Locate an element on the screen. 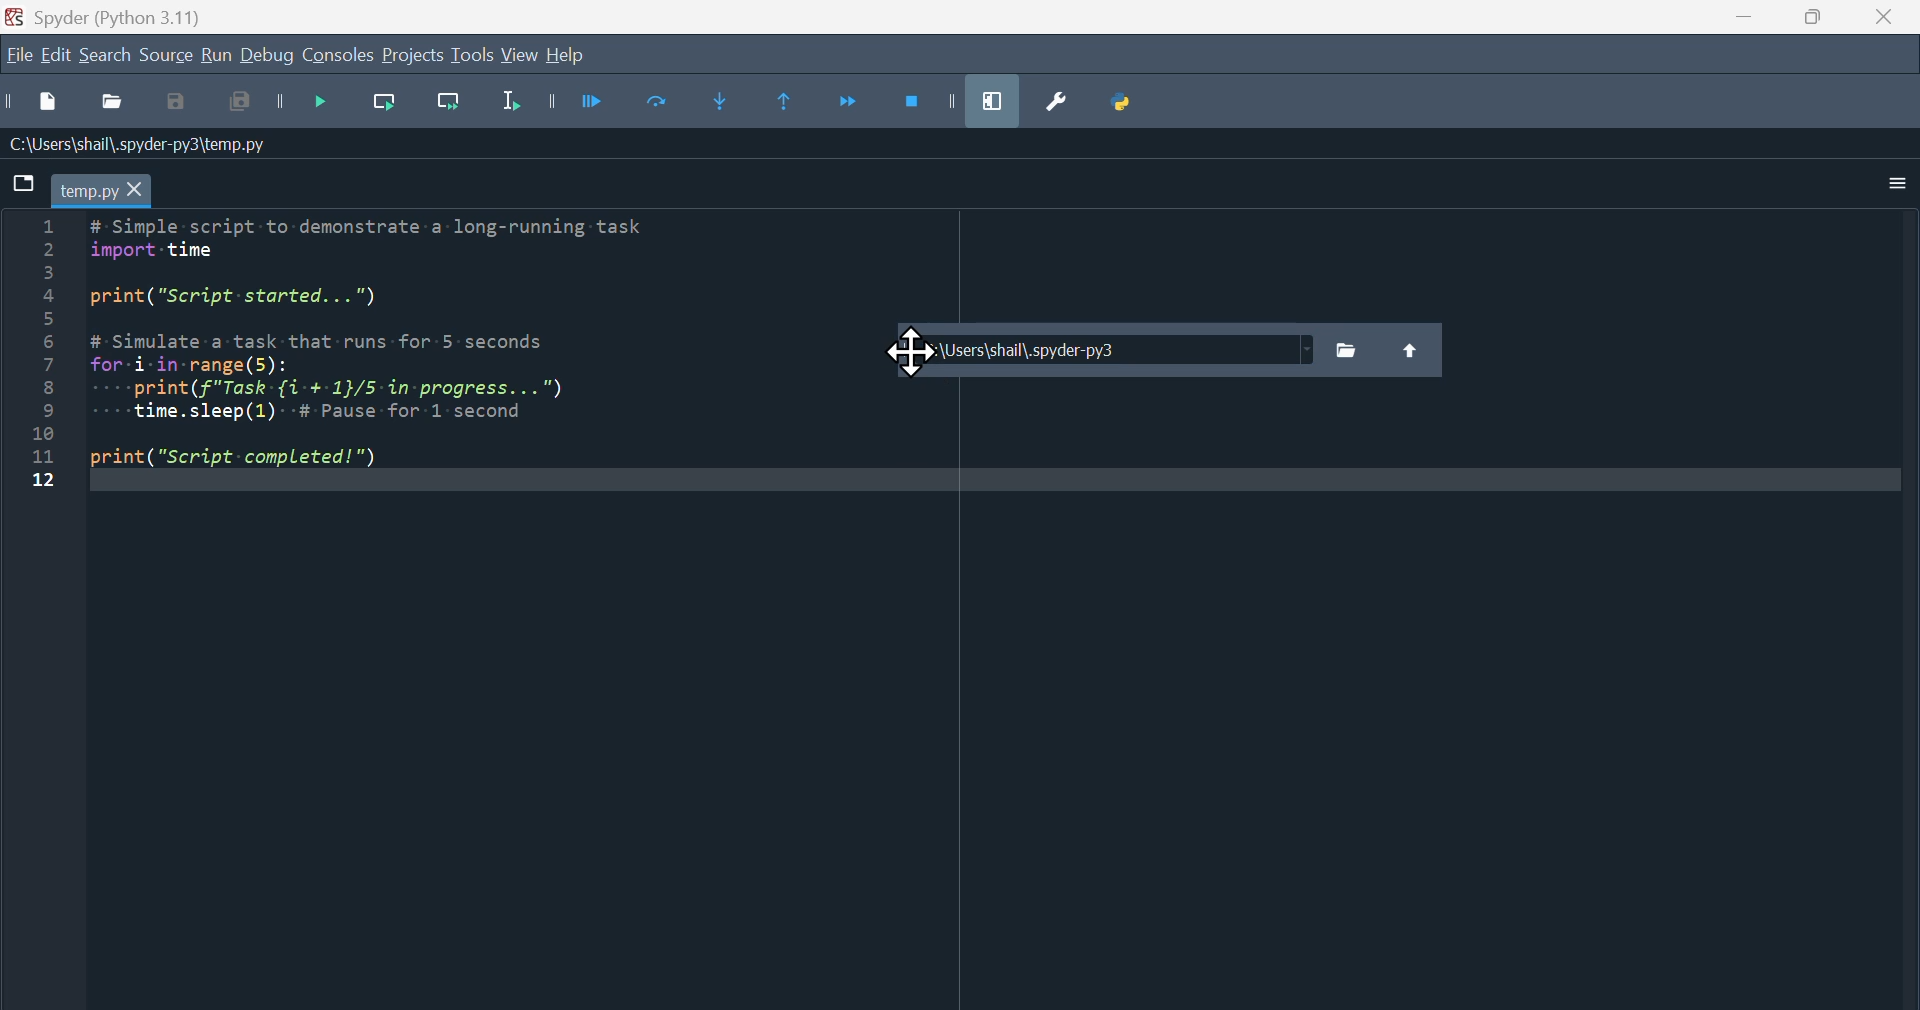 This screenshot has width=1920, height=1010. Filename is located at coordinates (100, 188).